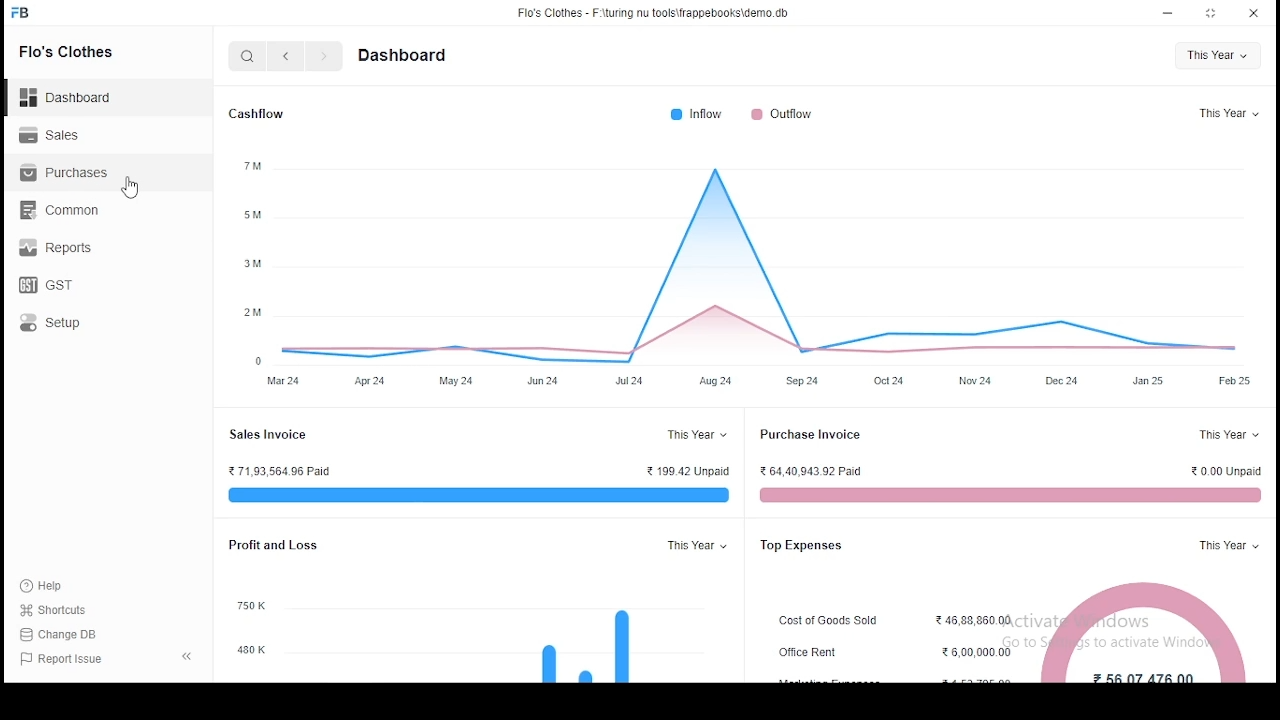  I want to click on 71,93,564 96 Paid, so click(279, 470).